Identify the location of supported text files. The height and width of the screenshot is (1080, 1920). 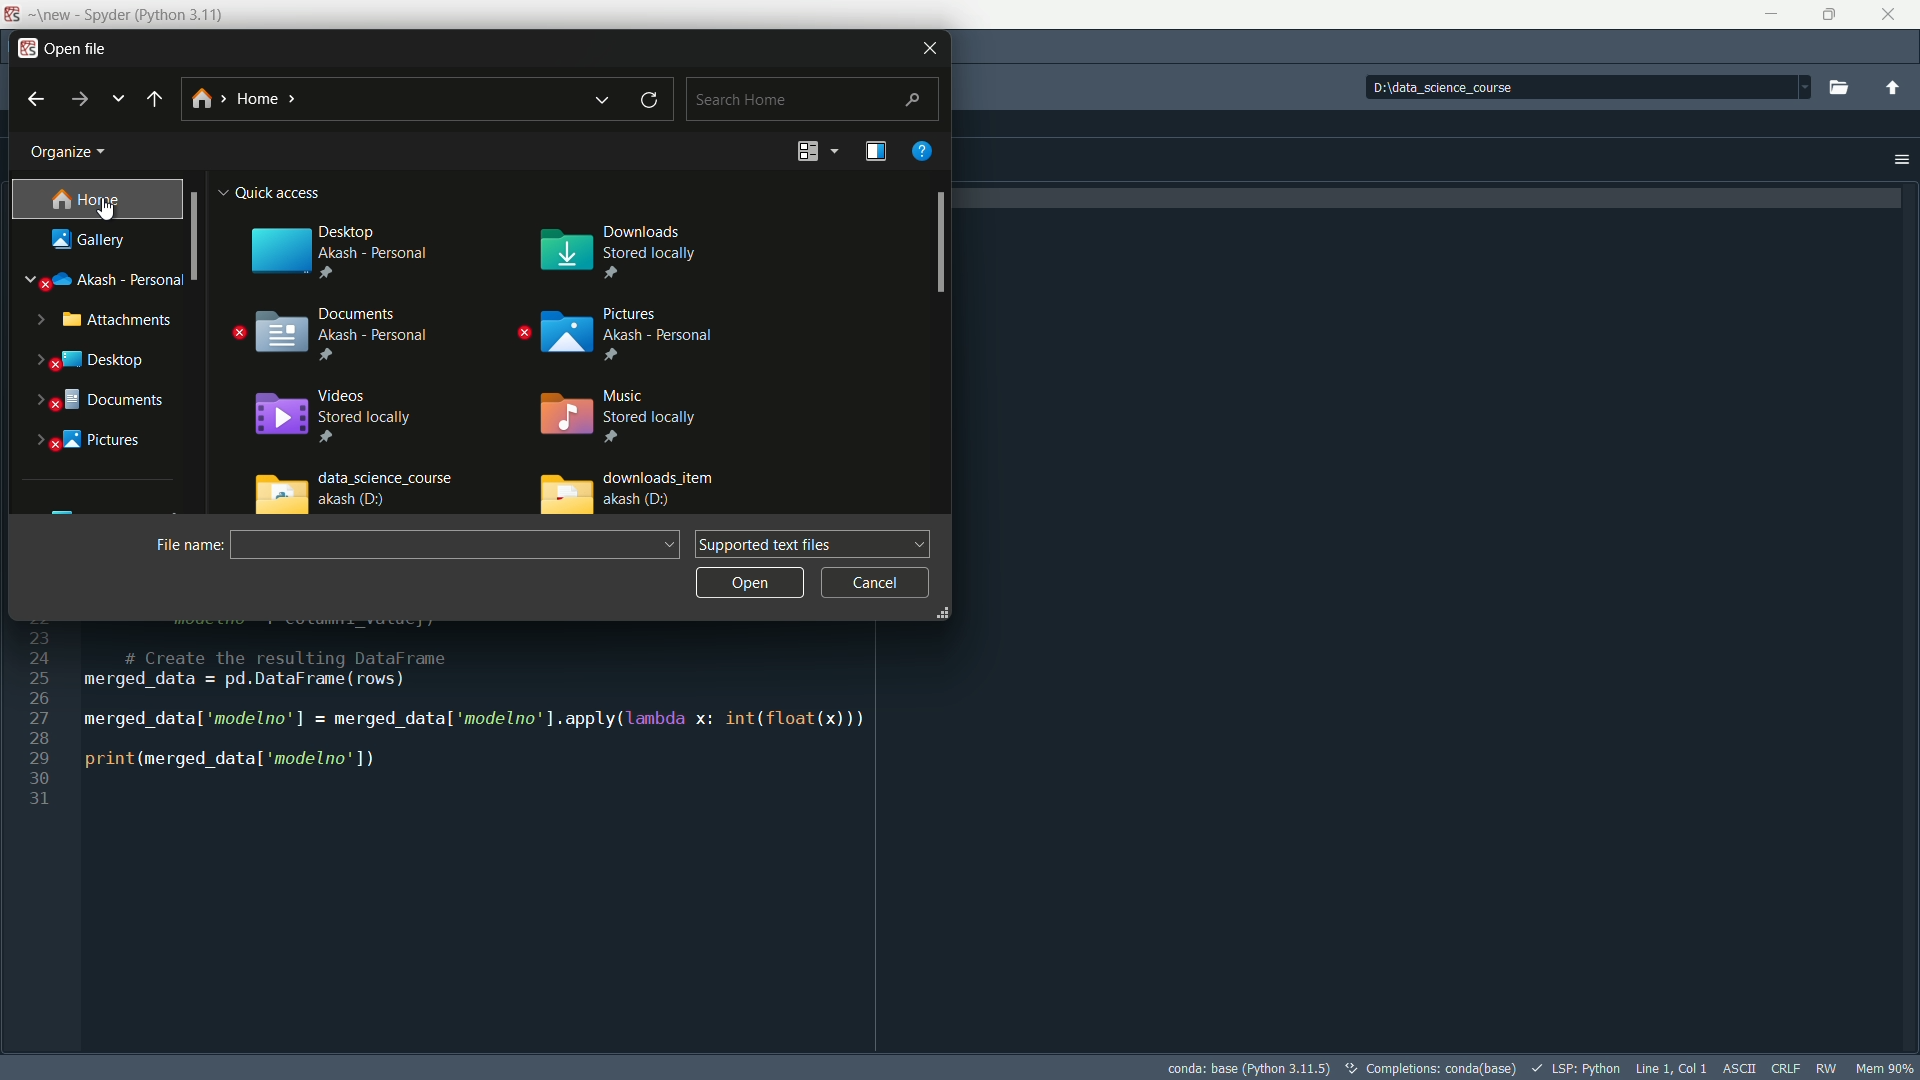
(815, 545).